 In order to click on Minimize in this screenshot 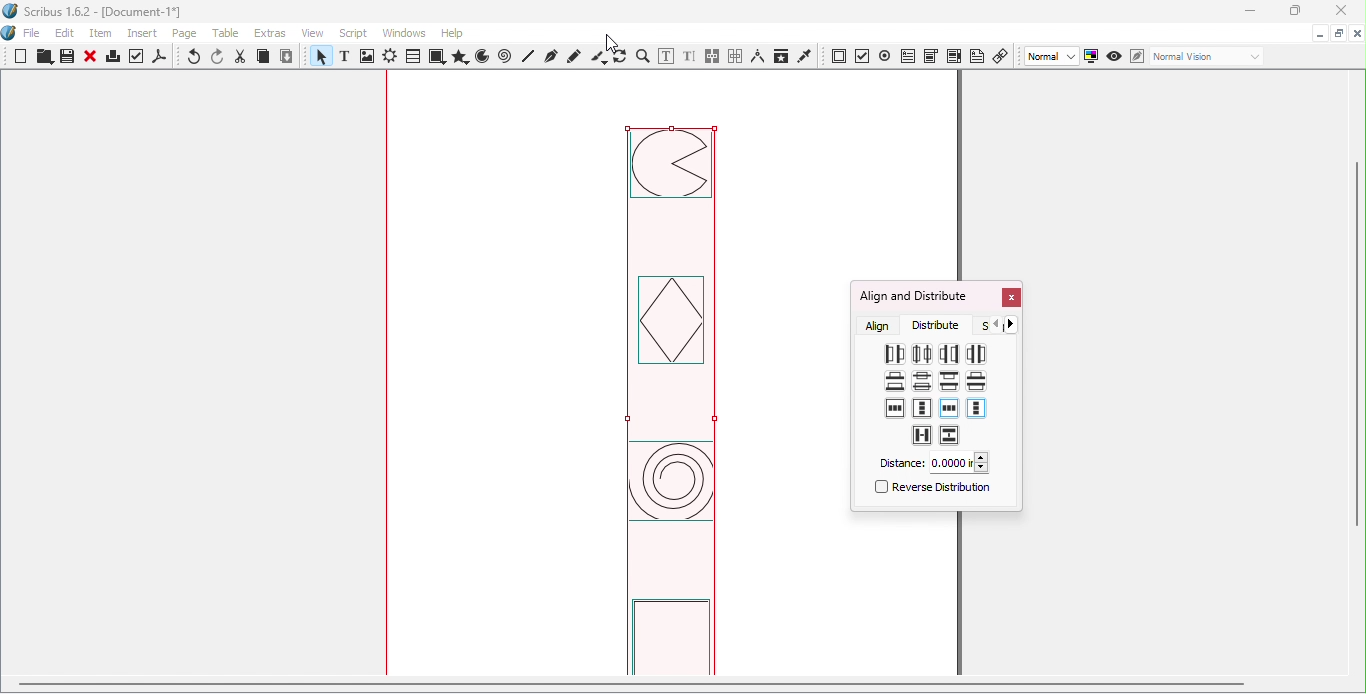, I will do `click(1318, 32)`.